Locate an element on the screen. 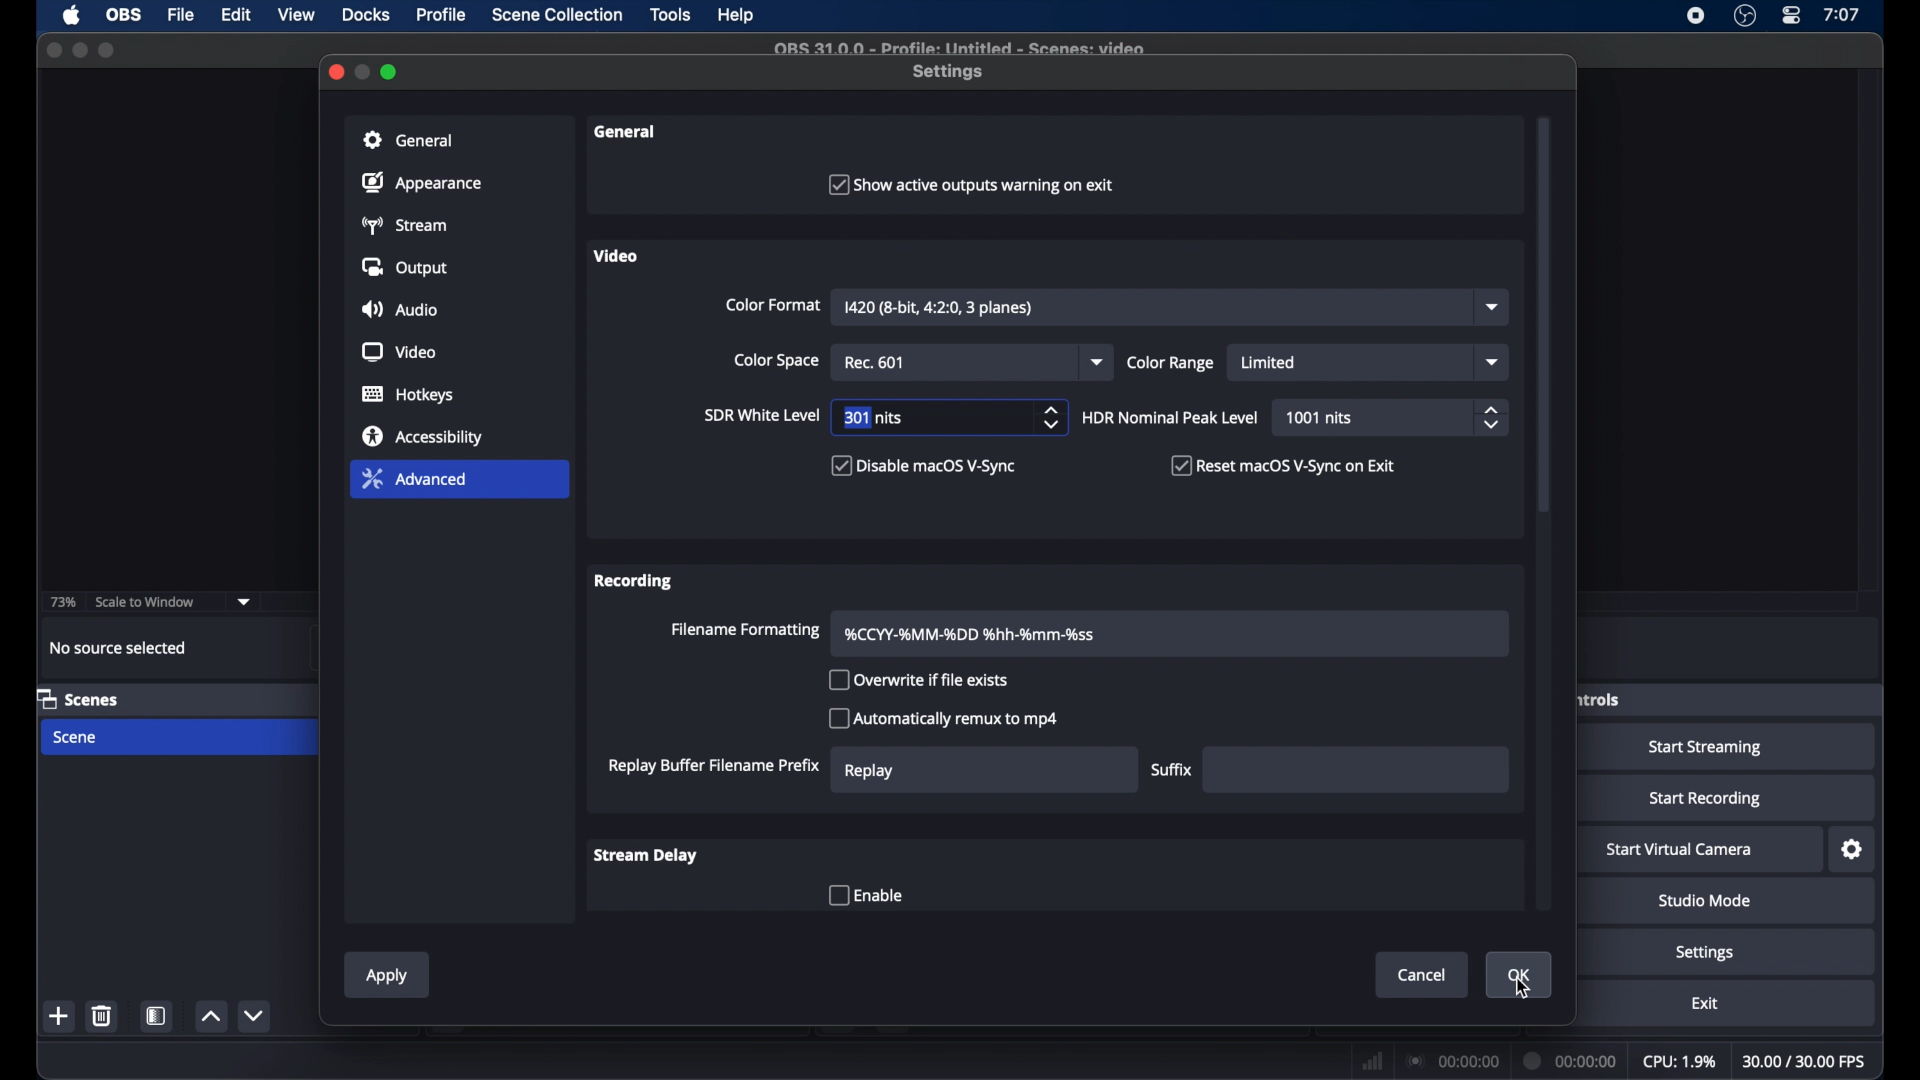 This screenshot has width=1920, height=1080. checkbox is located at coordinates (1284, 465).